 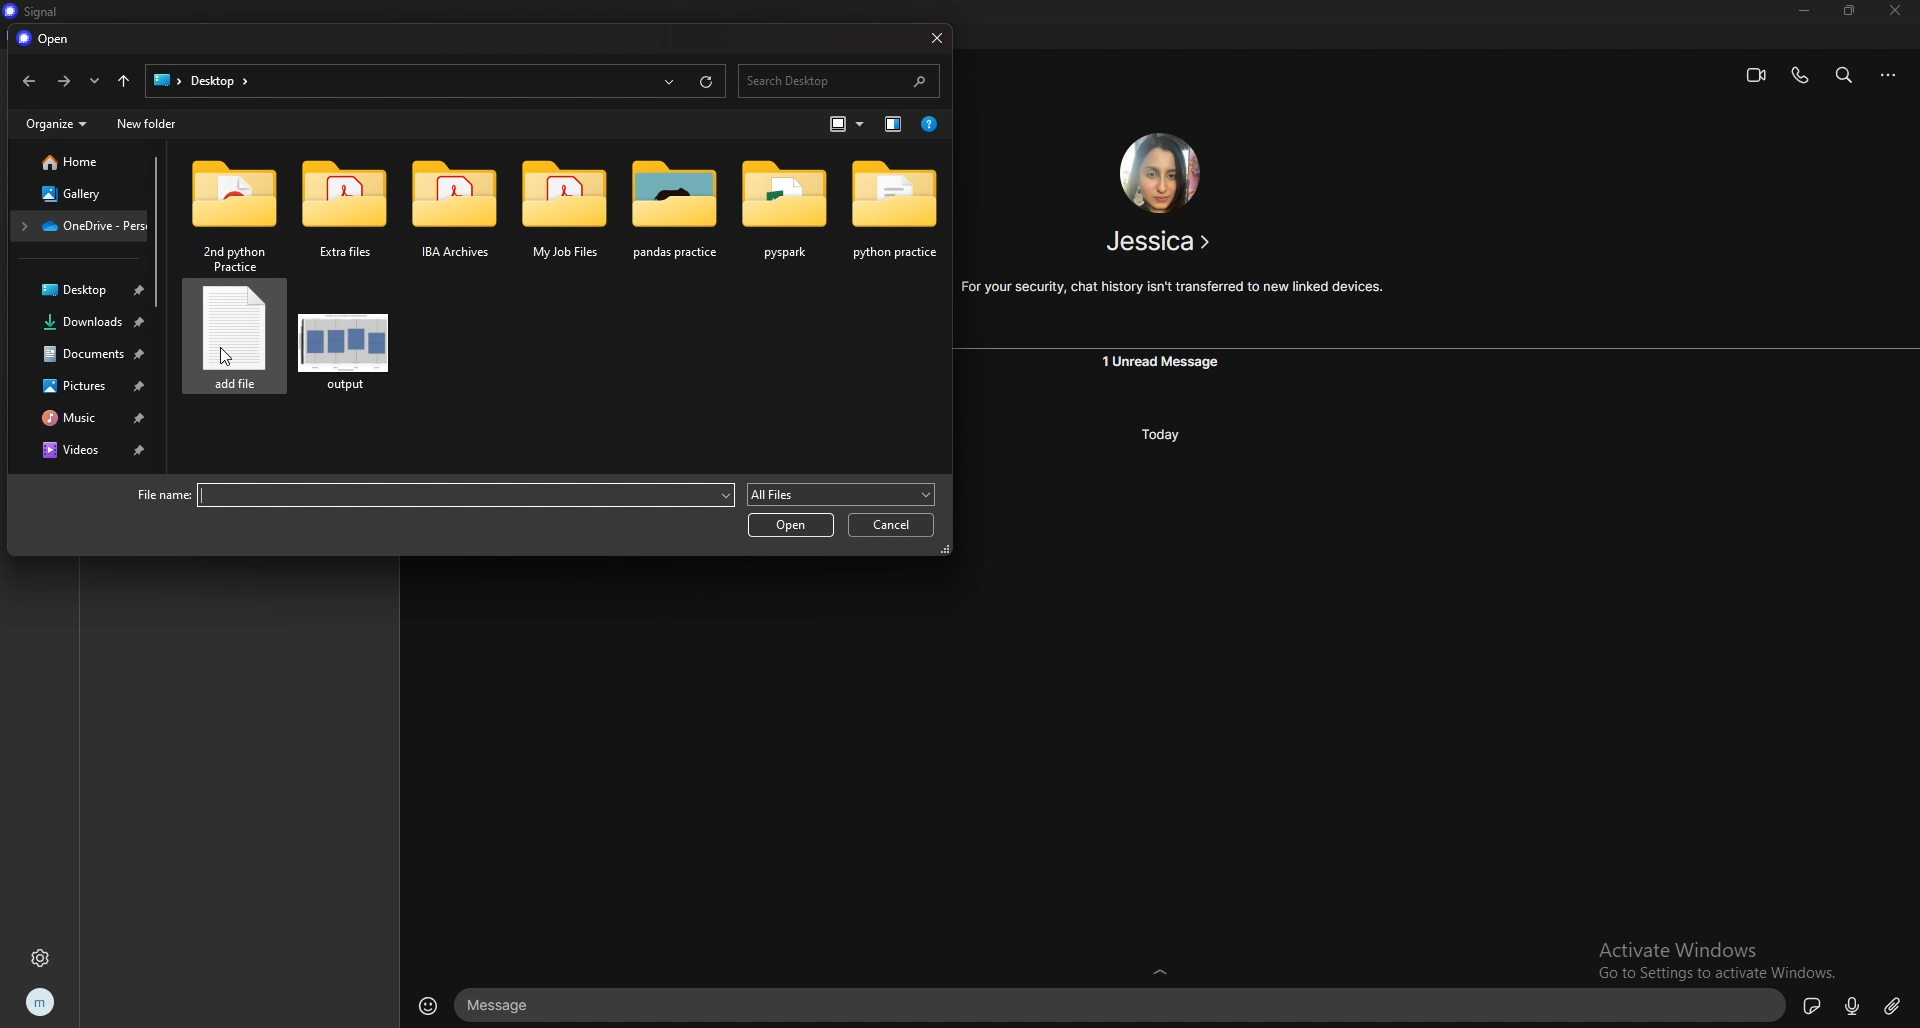 What do you see at coordinates (55, 122) in the screenshot?
I see `organize` at bounding box center [55, 122].